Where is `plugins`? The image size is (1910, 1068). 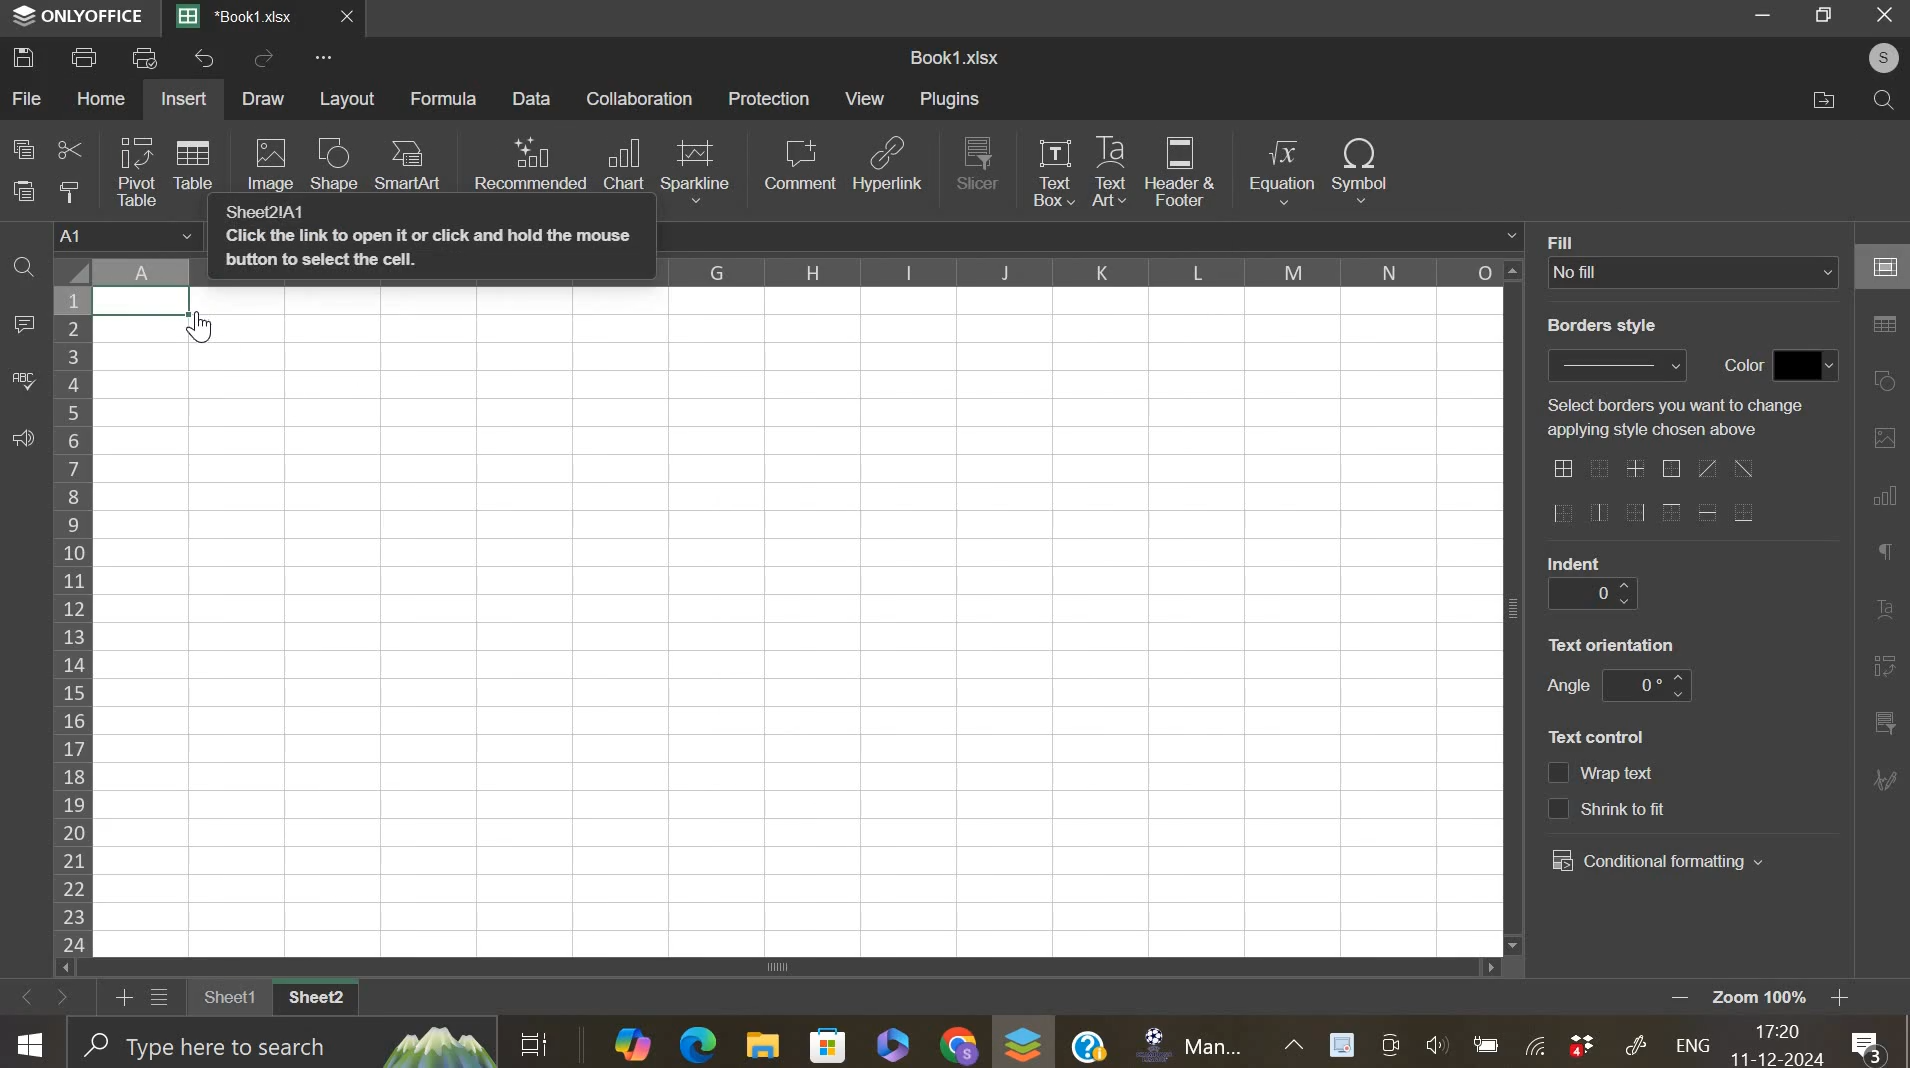 plugins is located at coordinates (949, 99).